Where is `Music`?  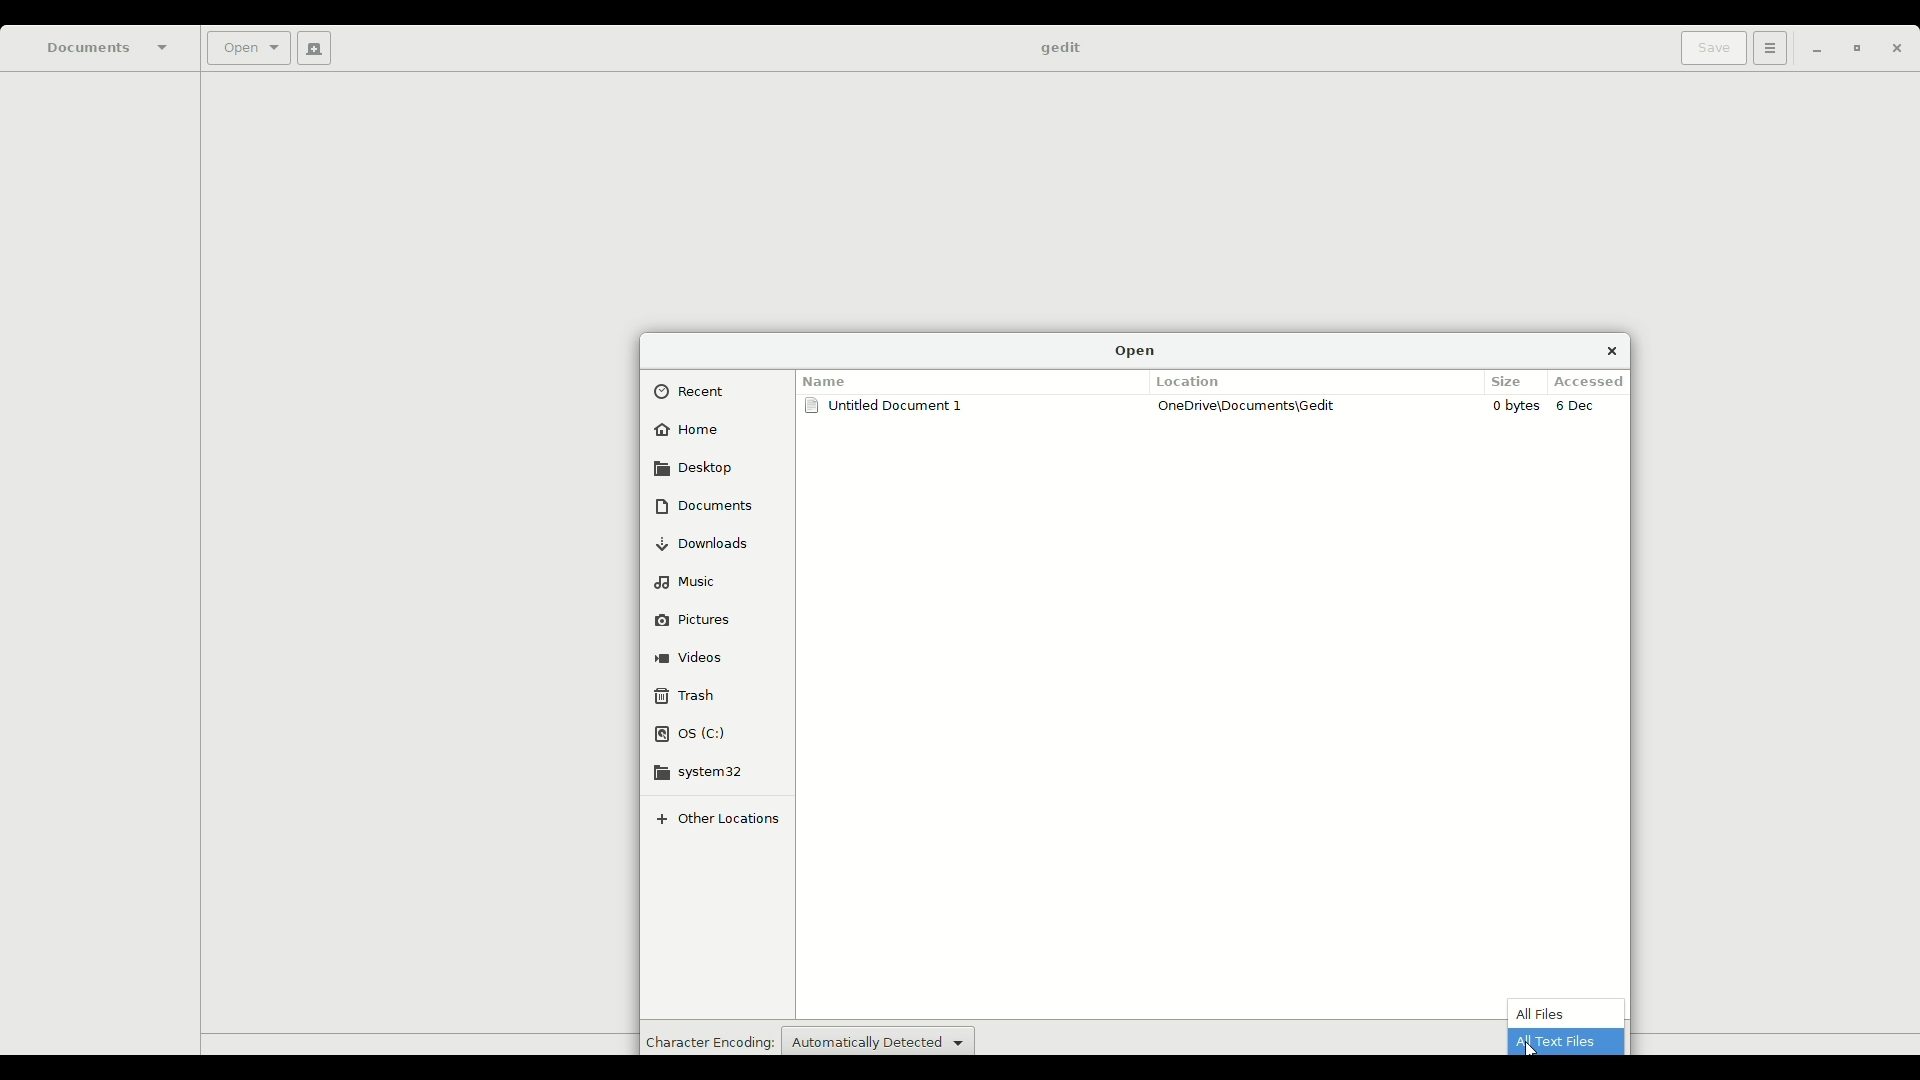
Music is located at coordinates (690, 579).